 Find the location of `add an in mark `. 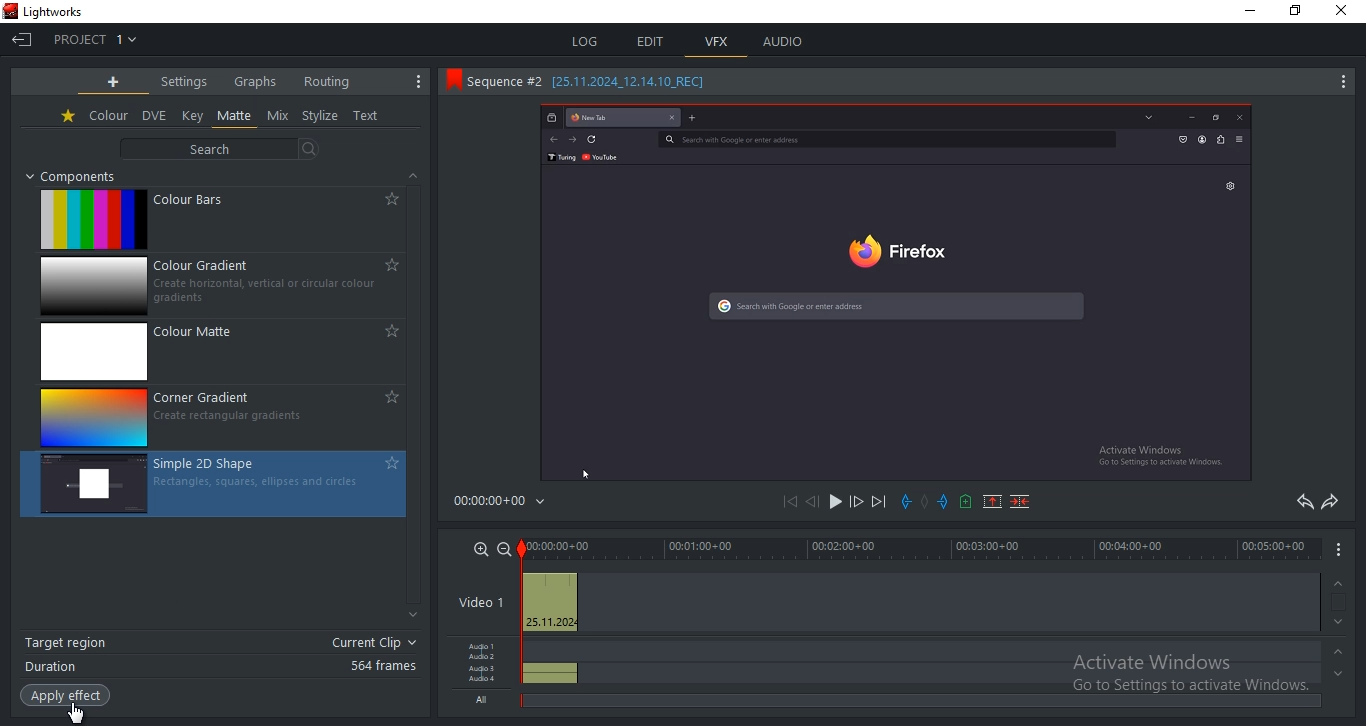

add an in mark  is located at coordinates (943, 500).